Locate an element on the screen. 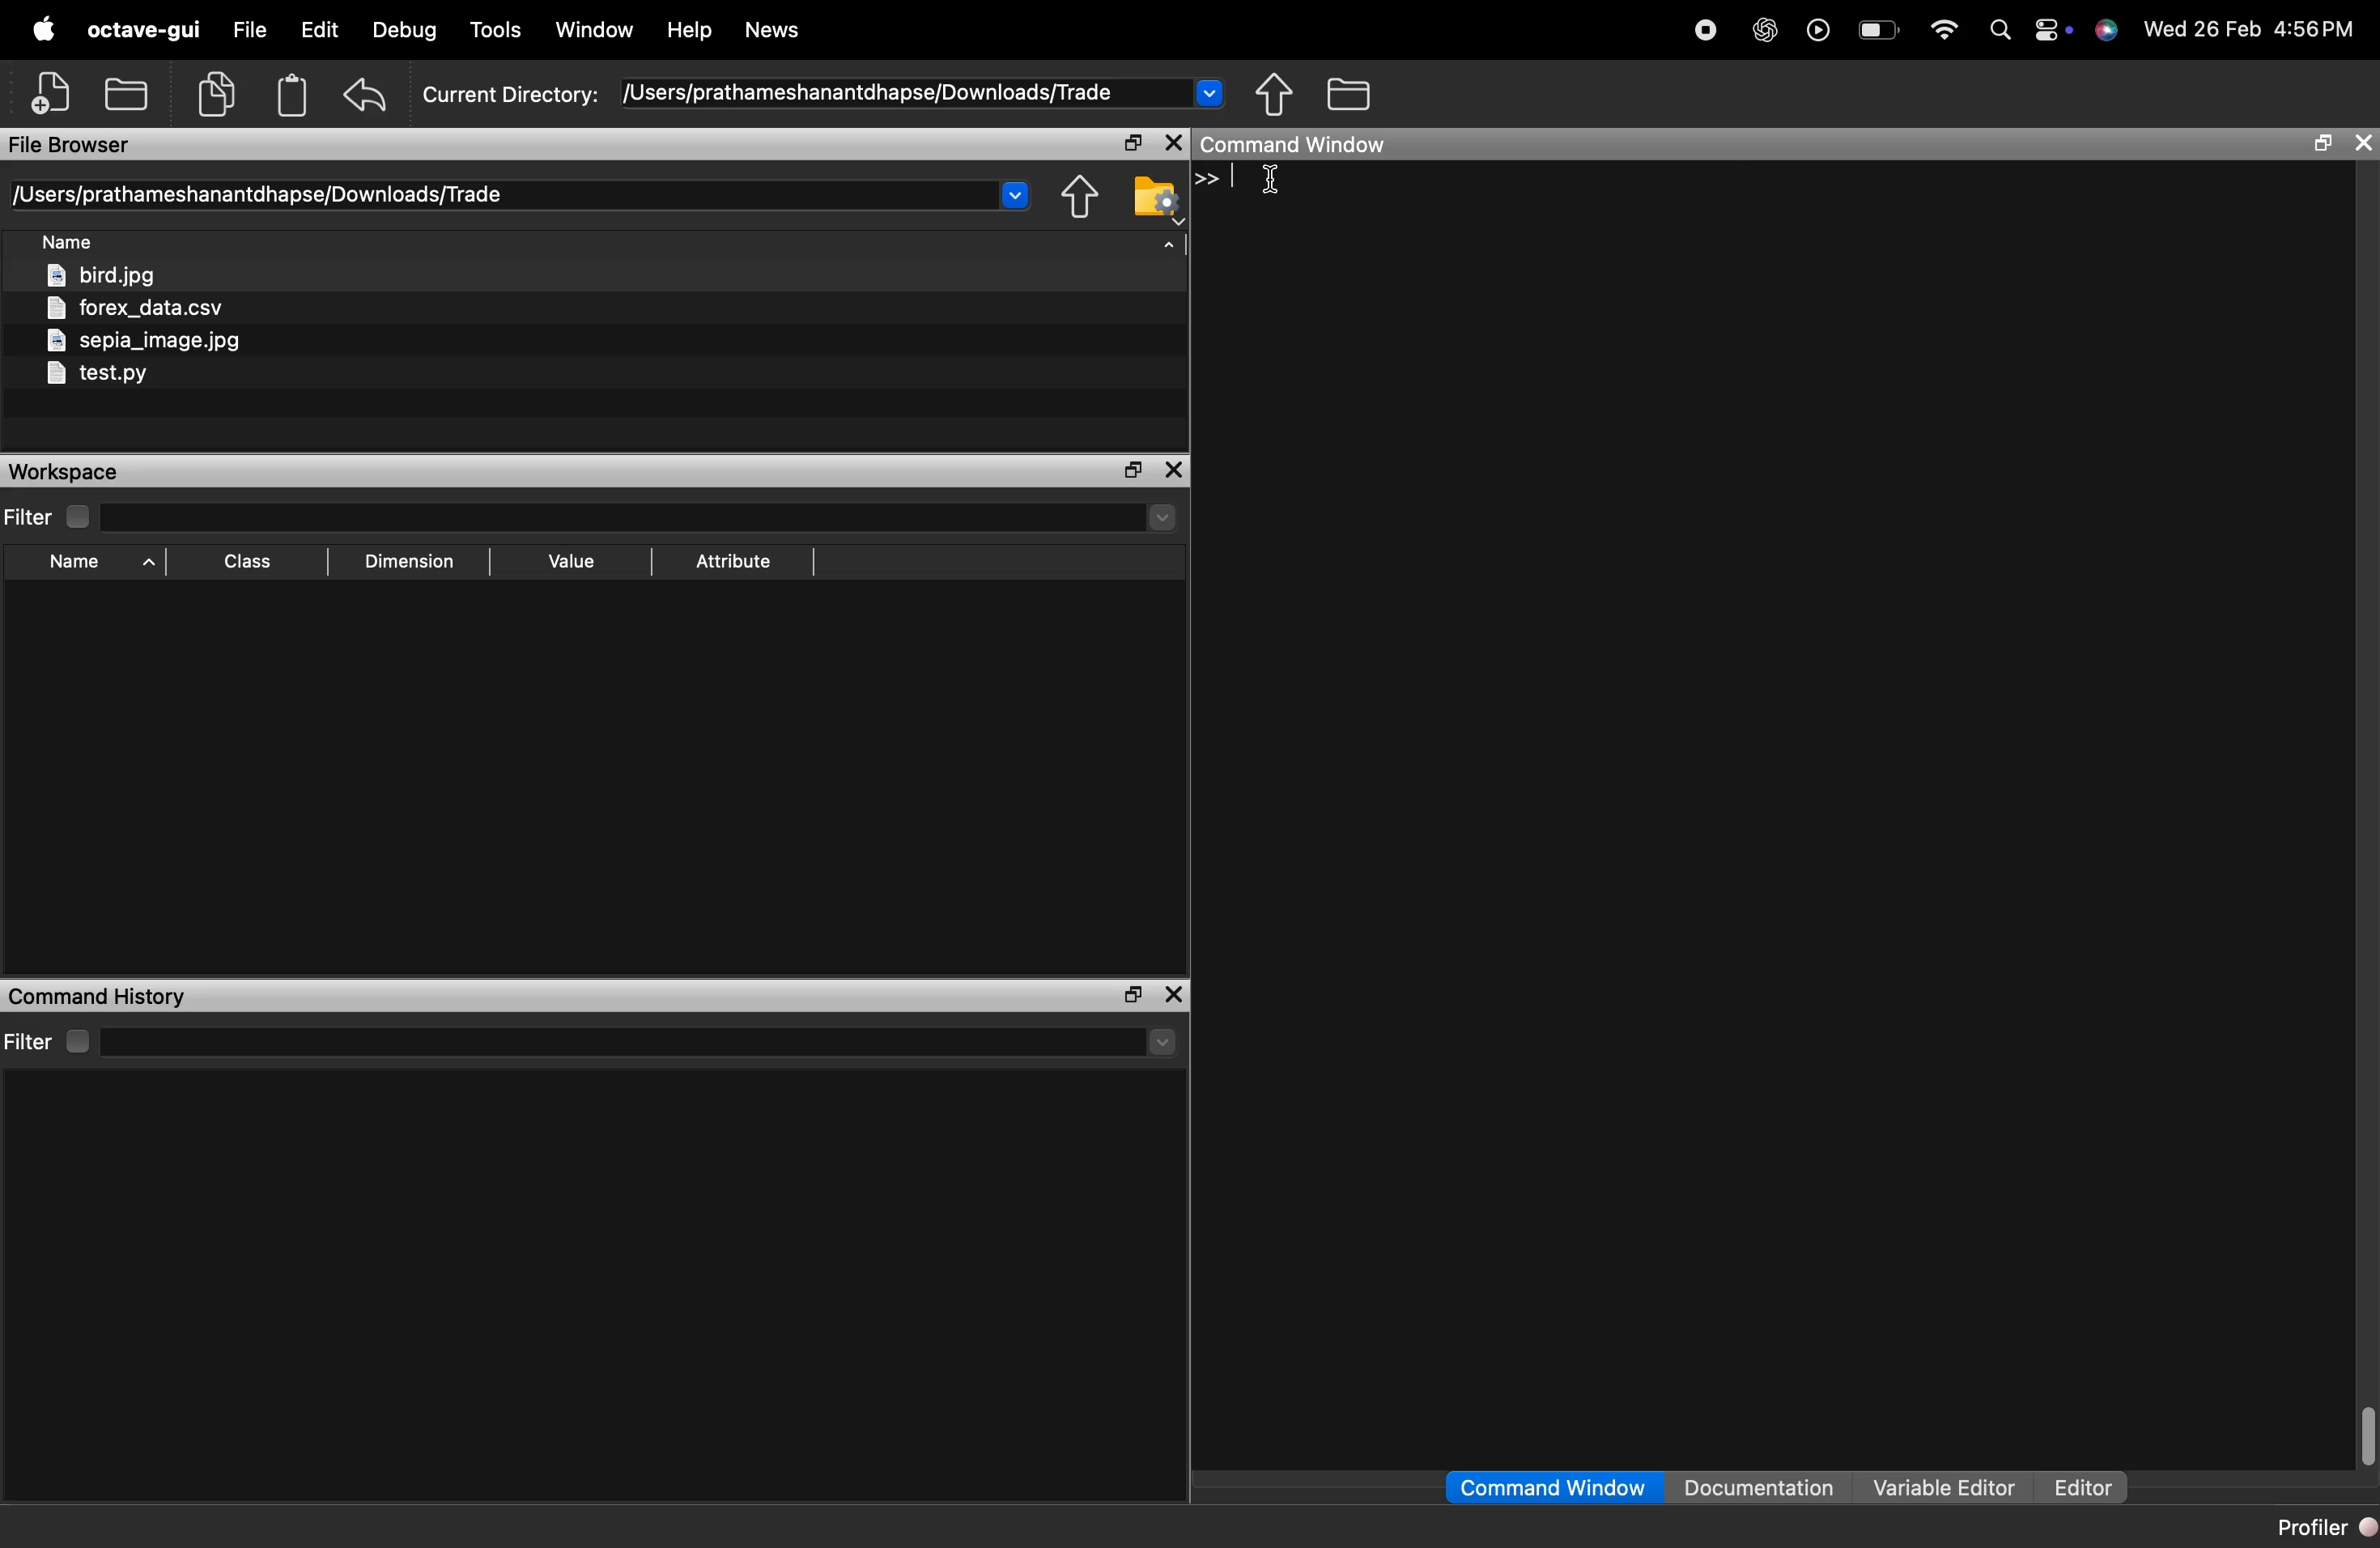  share is located at coordinates (1275, 95).